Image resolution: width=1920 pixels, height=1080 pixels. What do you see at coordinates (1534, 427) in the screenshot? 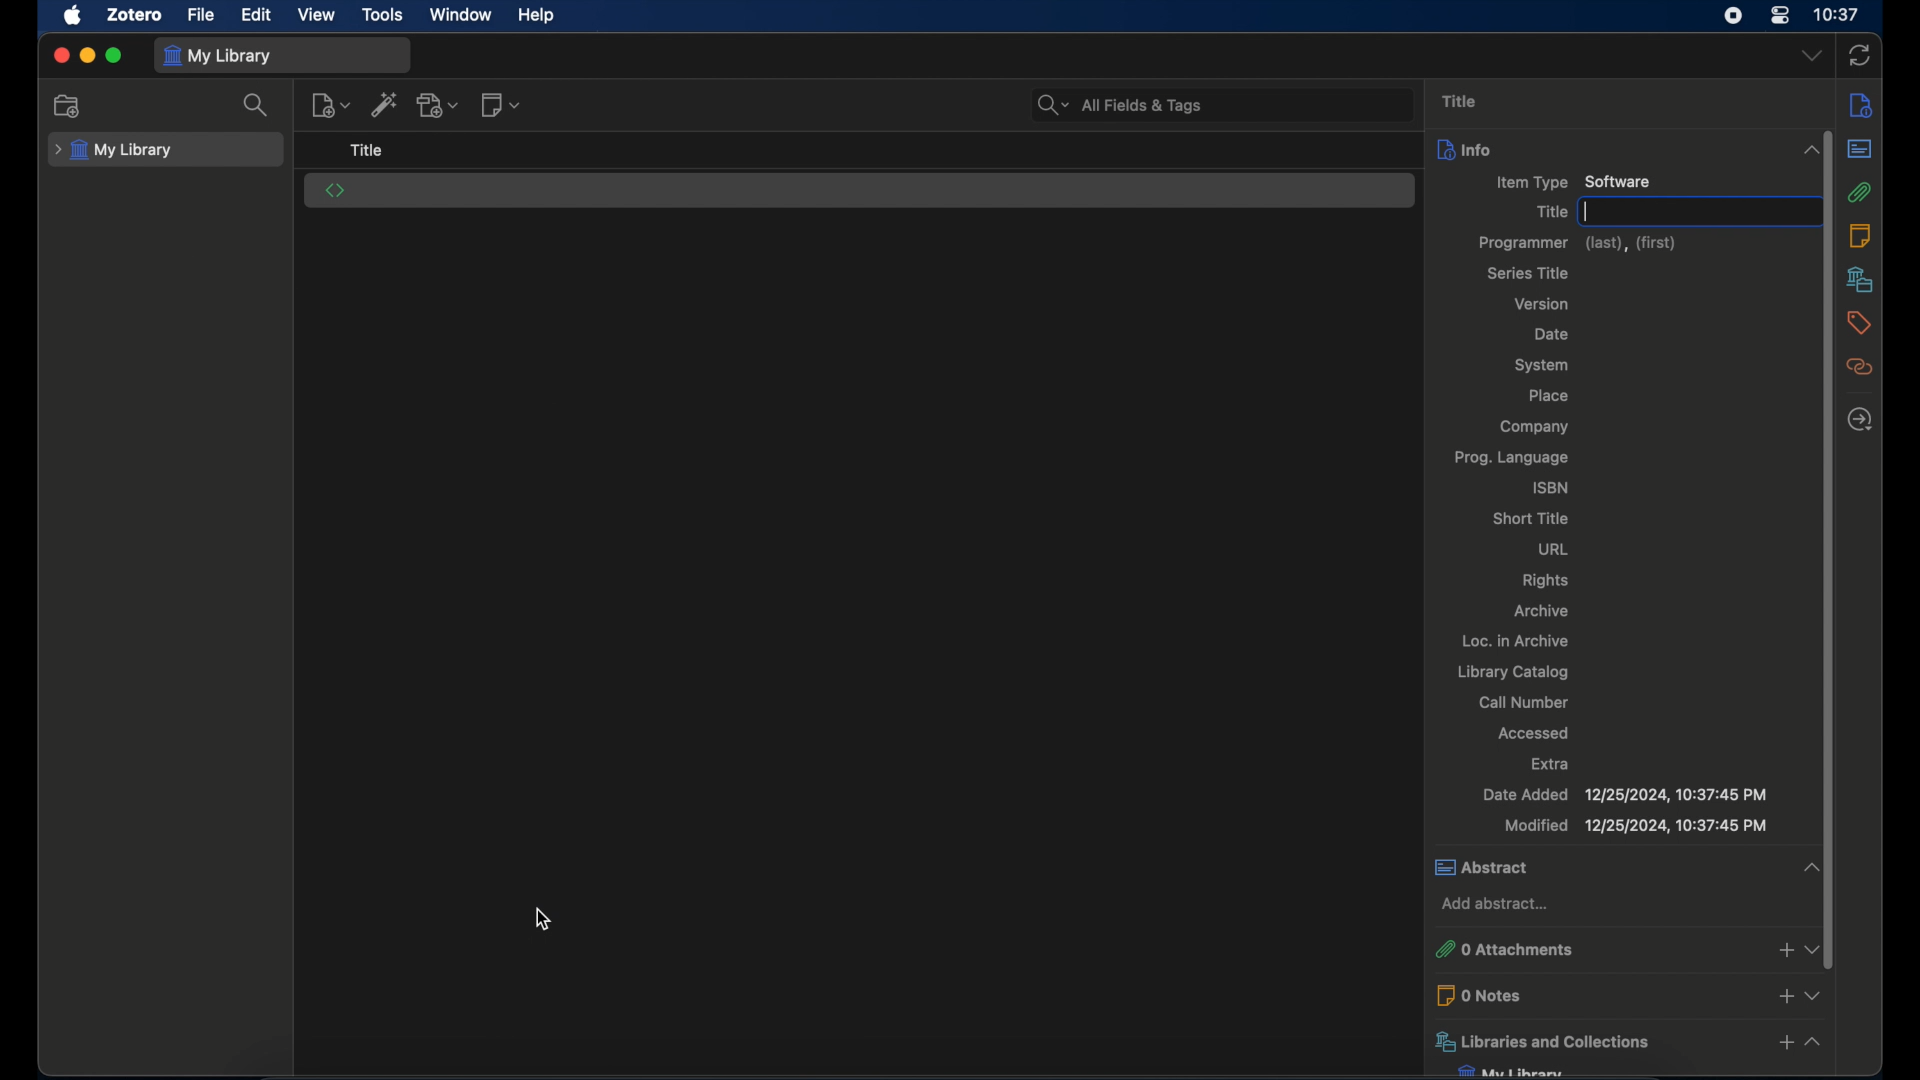
I see `company` at bounding box center [1534, 427].